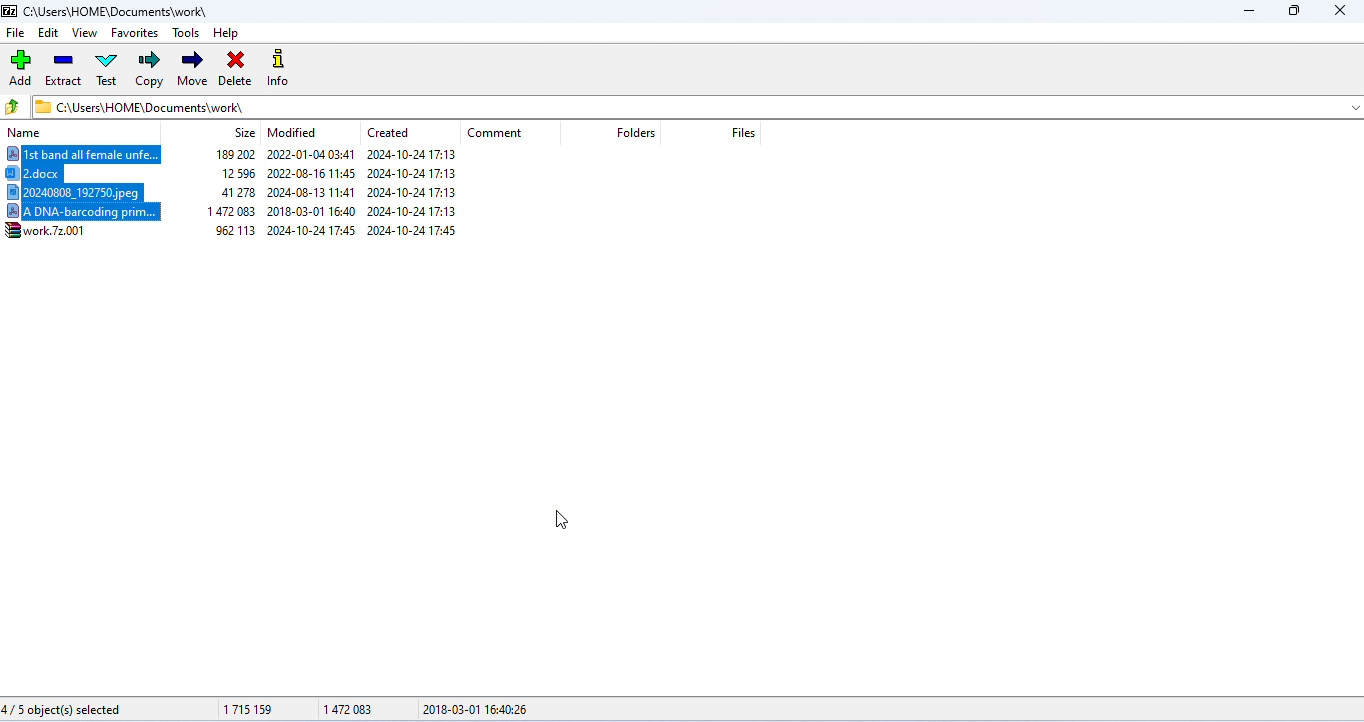  I want to click on minimize, so click(1247, 12).